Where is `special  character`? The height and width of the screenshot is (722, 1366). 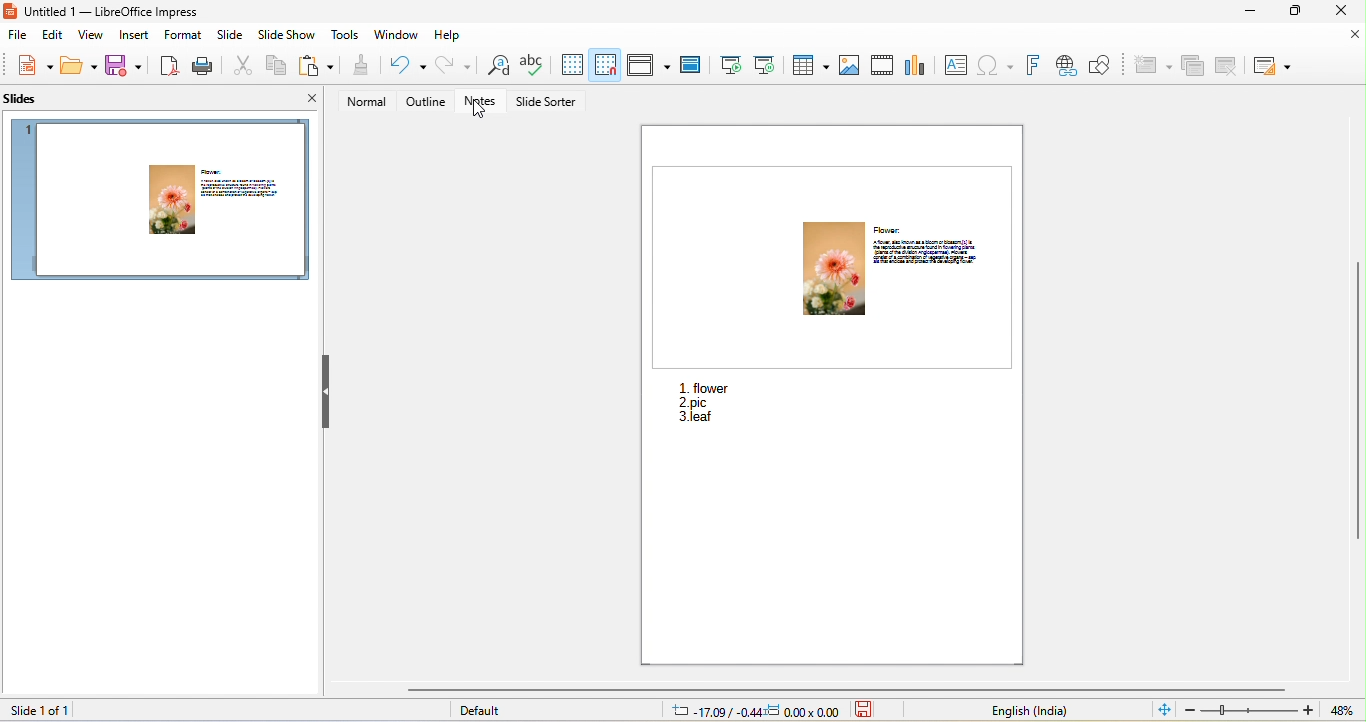
special  character is located at coordinates (995, 65).